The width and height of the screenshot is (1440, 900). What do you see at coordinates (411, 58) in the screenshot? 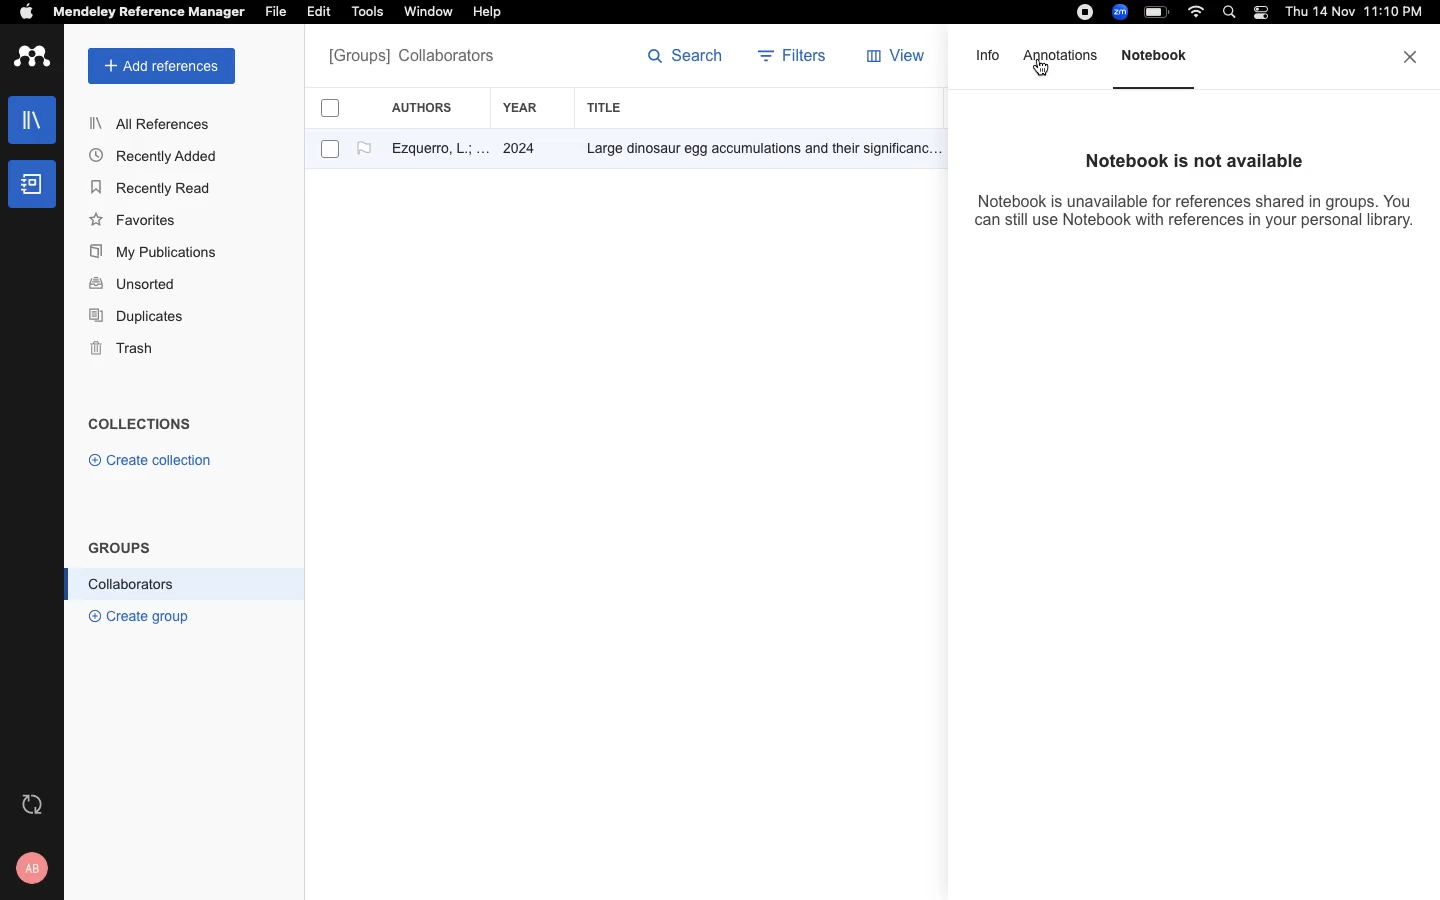
I see `All references` at bounding box center [411, 58].